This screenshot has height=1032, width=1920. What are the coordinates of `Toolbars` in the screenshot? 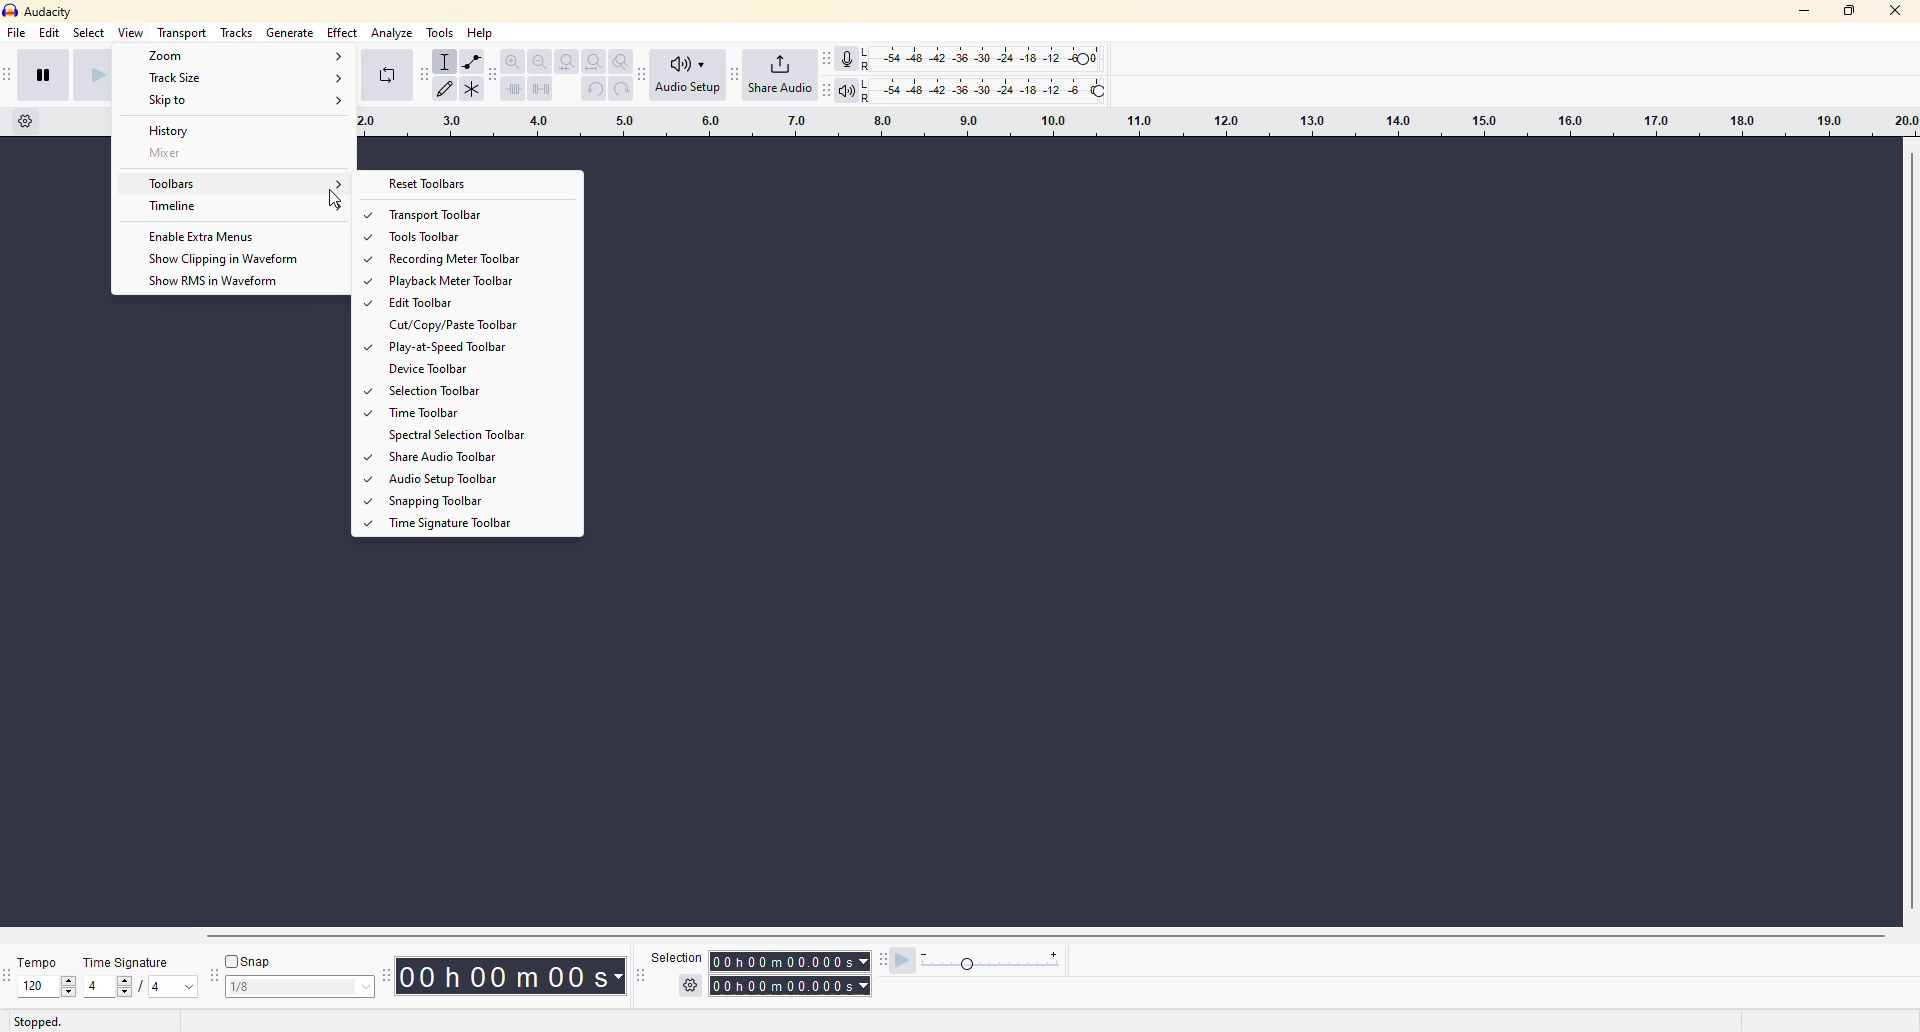 It's located at (246, 184).